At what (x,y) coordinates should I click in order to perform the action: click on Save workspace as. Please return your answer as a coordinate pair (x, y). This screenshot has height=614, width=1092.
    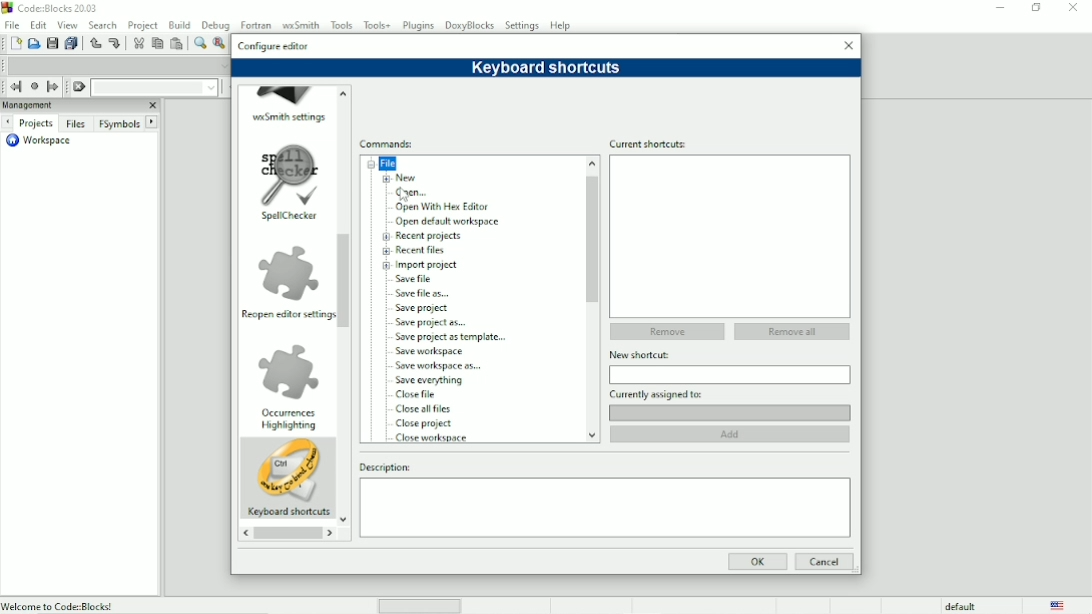
    Looking at the image, I should click on (441, 366).